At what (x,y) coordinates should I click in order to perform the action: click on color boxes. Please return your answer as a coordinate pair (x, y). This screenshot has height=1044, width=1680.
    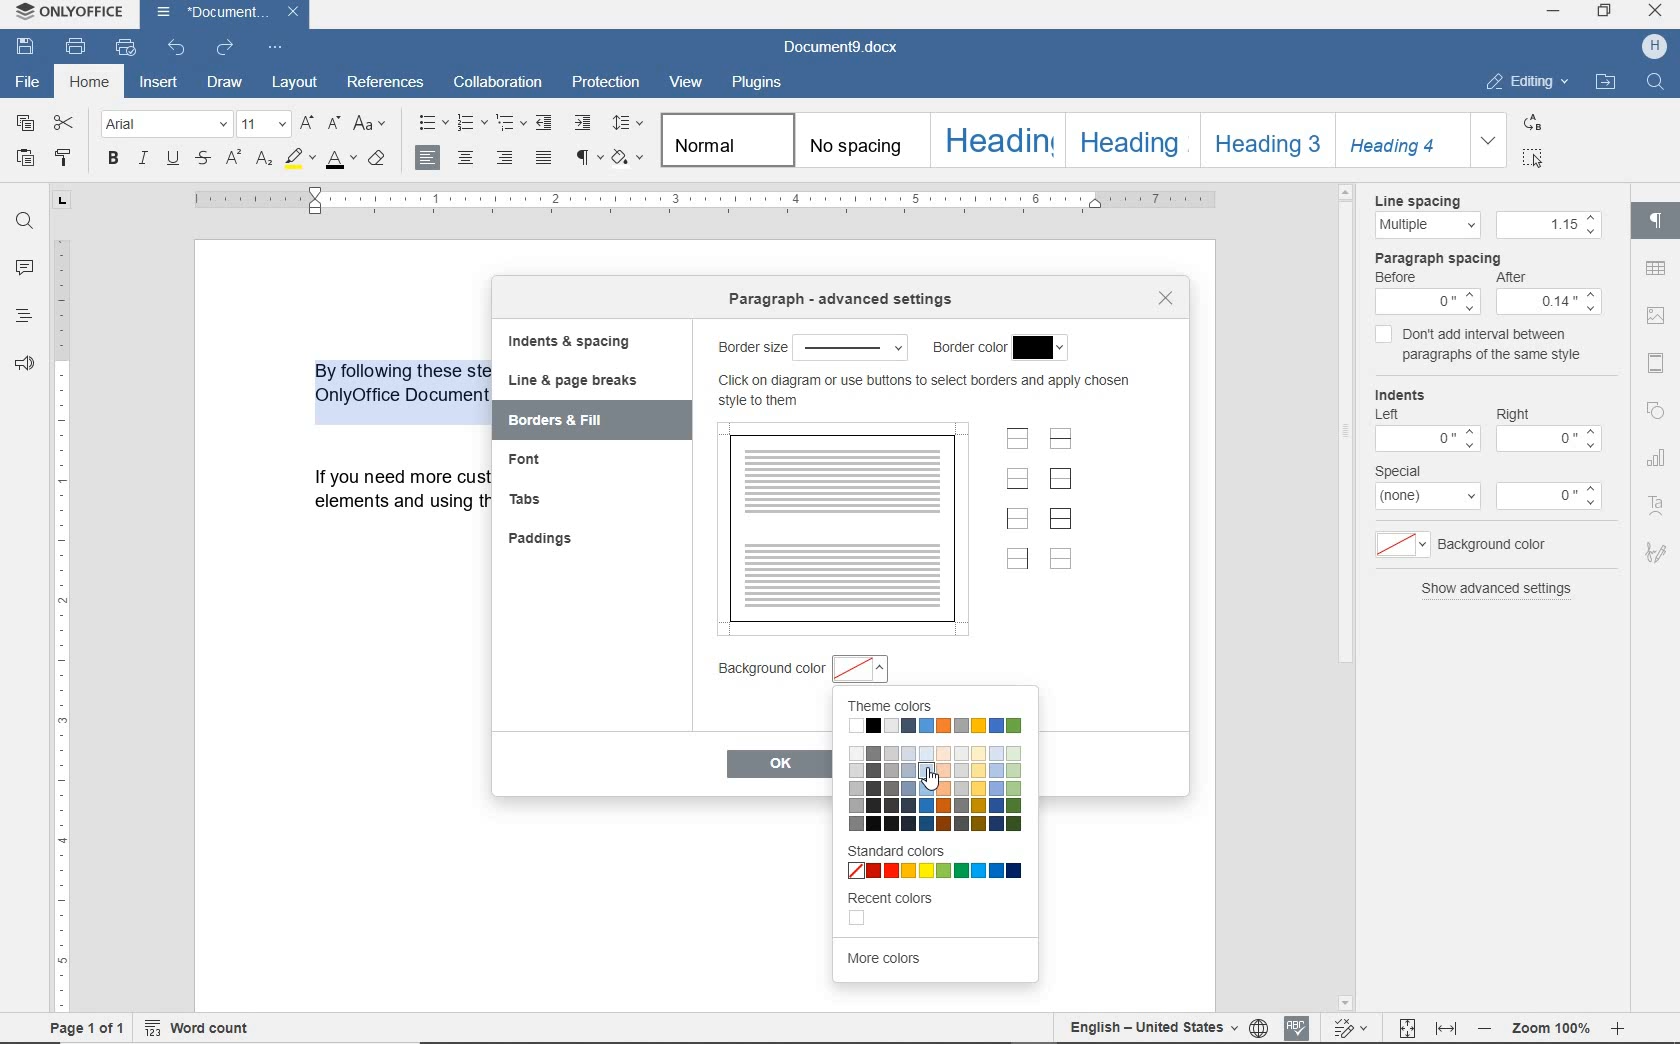
    Looking at the image, I should click on (937, 872).